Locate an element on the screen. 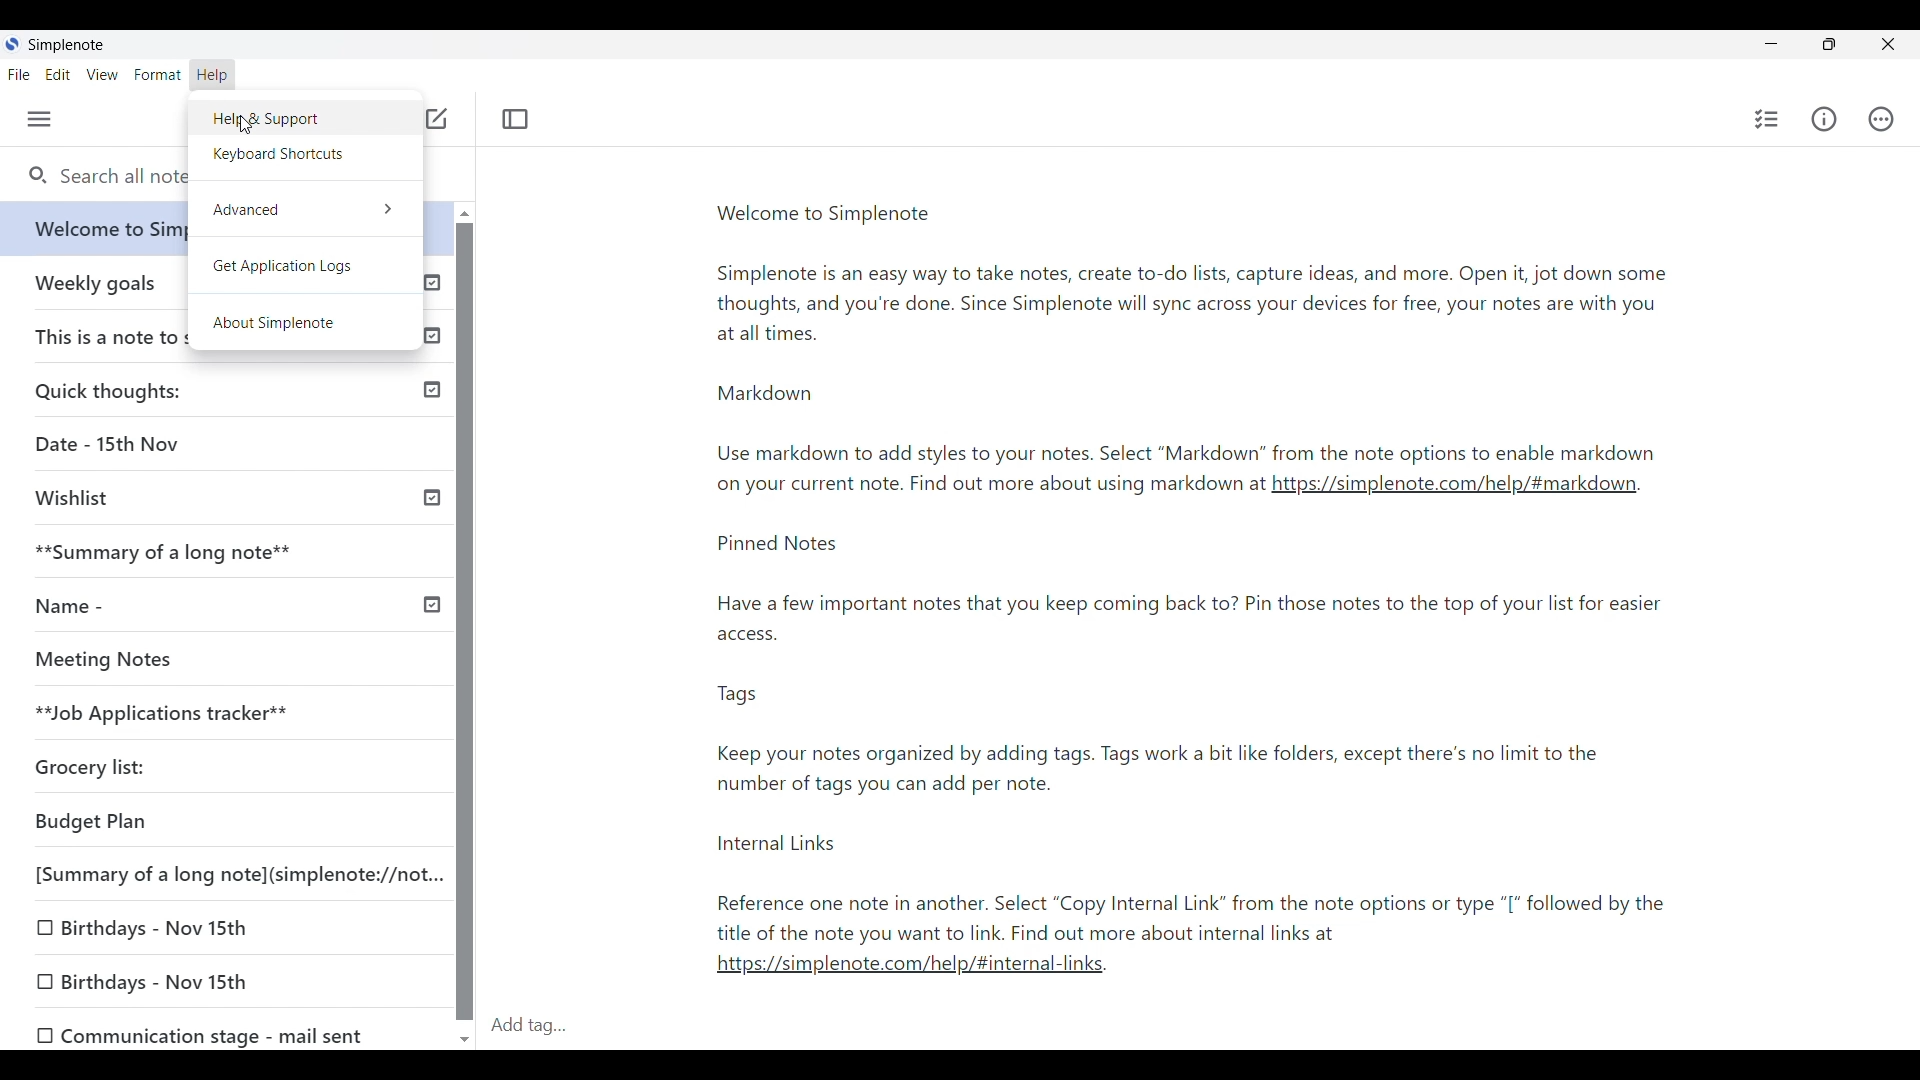  Published is located at coordinates (432, 494).